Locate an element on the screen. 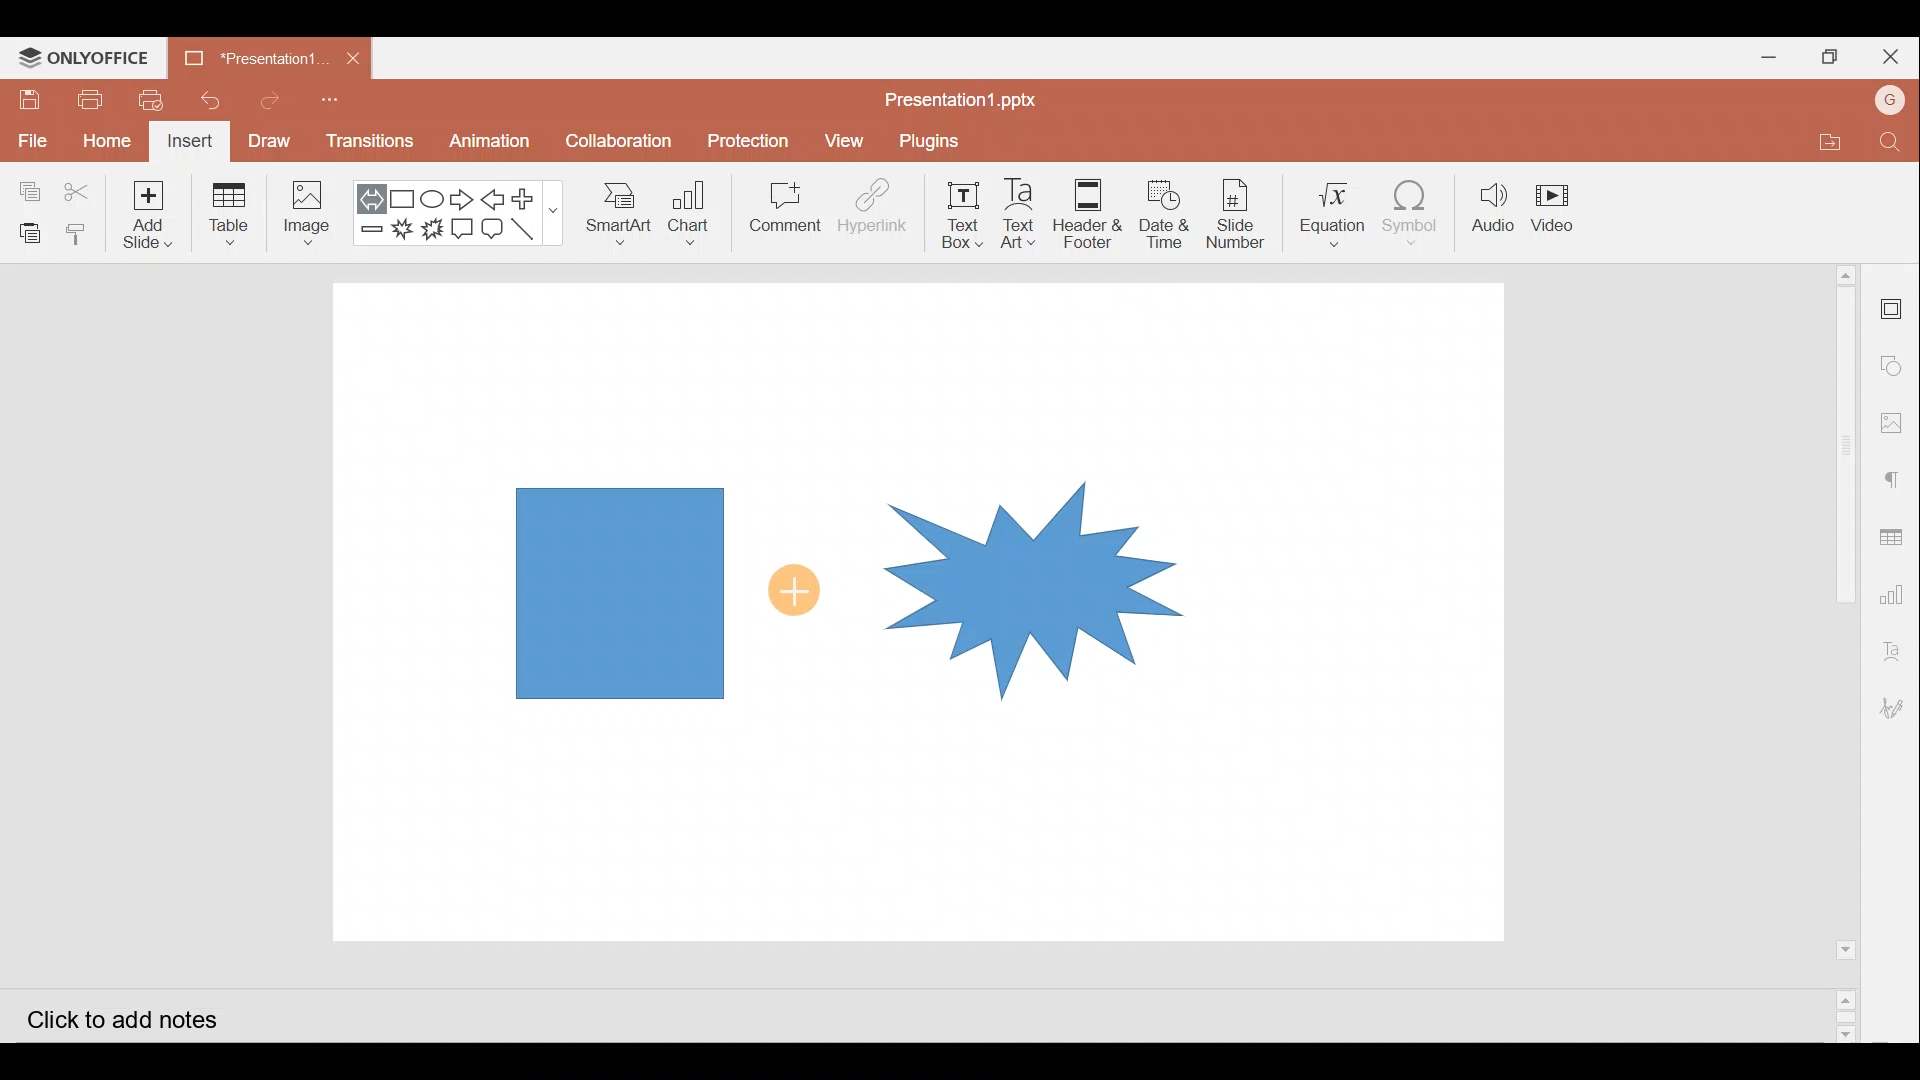 This screenshot has width=1920, height=1080. Image is located at coordinates (307, 211).